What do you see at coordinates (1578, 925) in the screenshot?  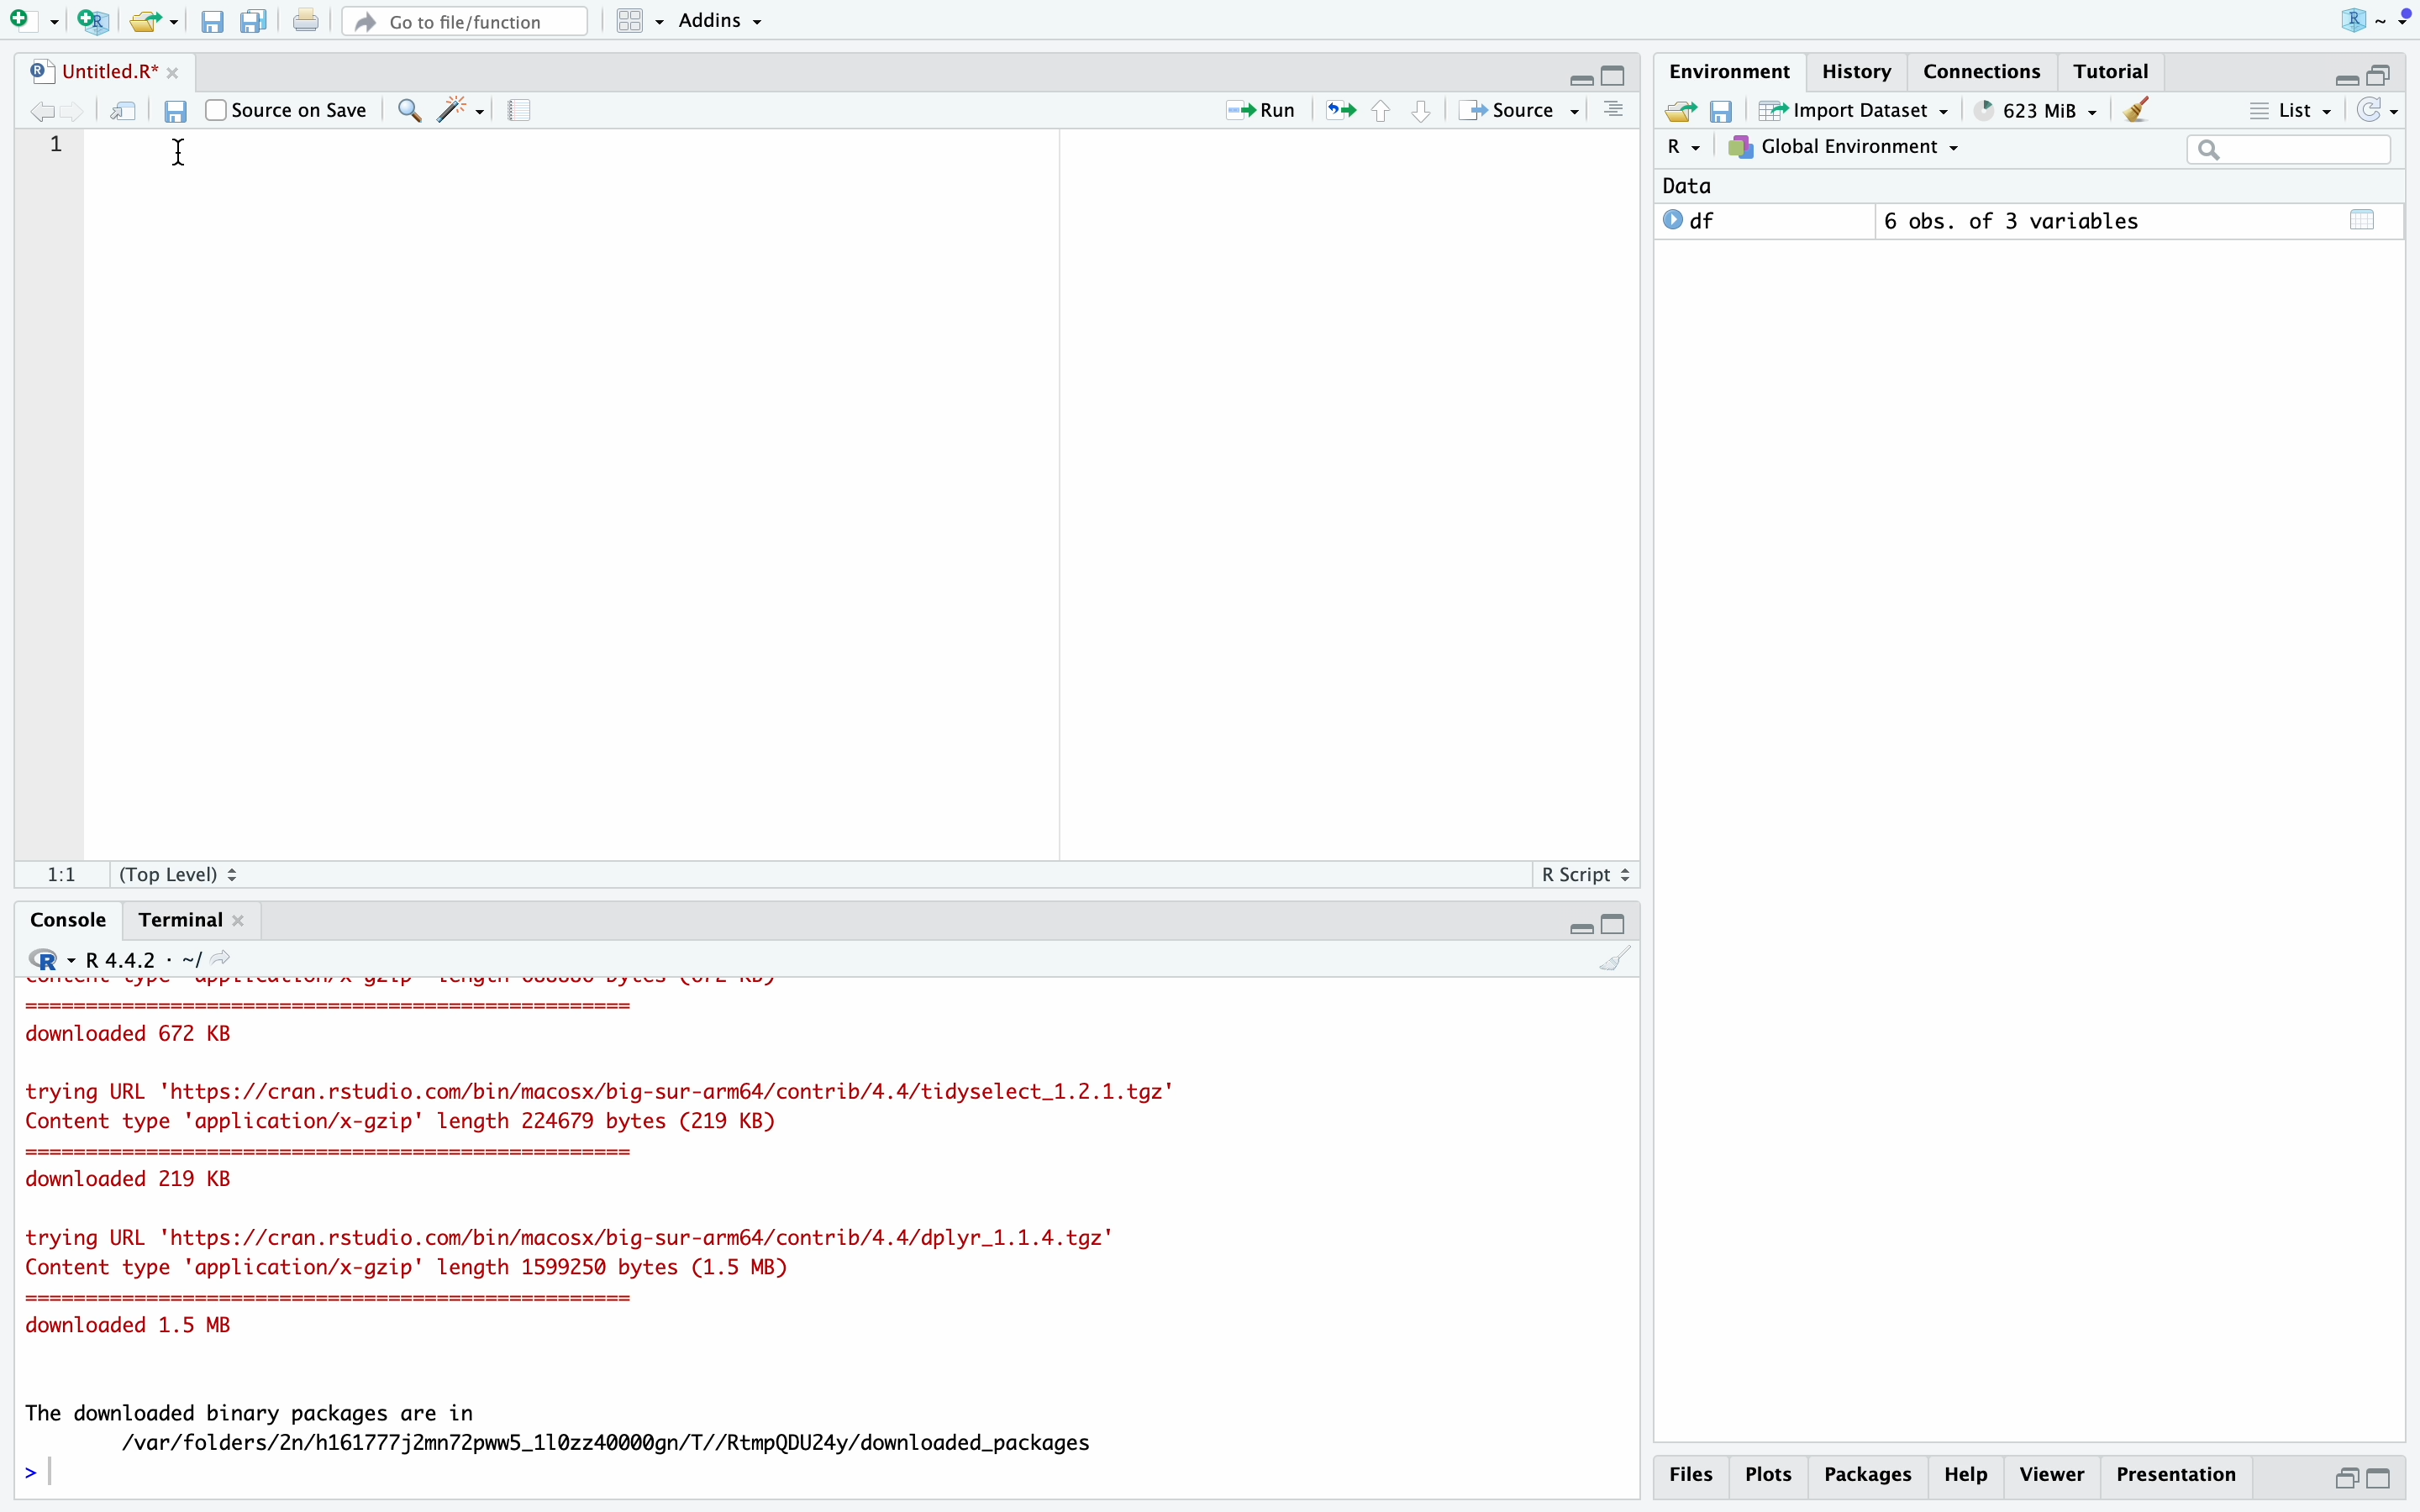 I see `Hide` at bounding box center [1578, 925].